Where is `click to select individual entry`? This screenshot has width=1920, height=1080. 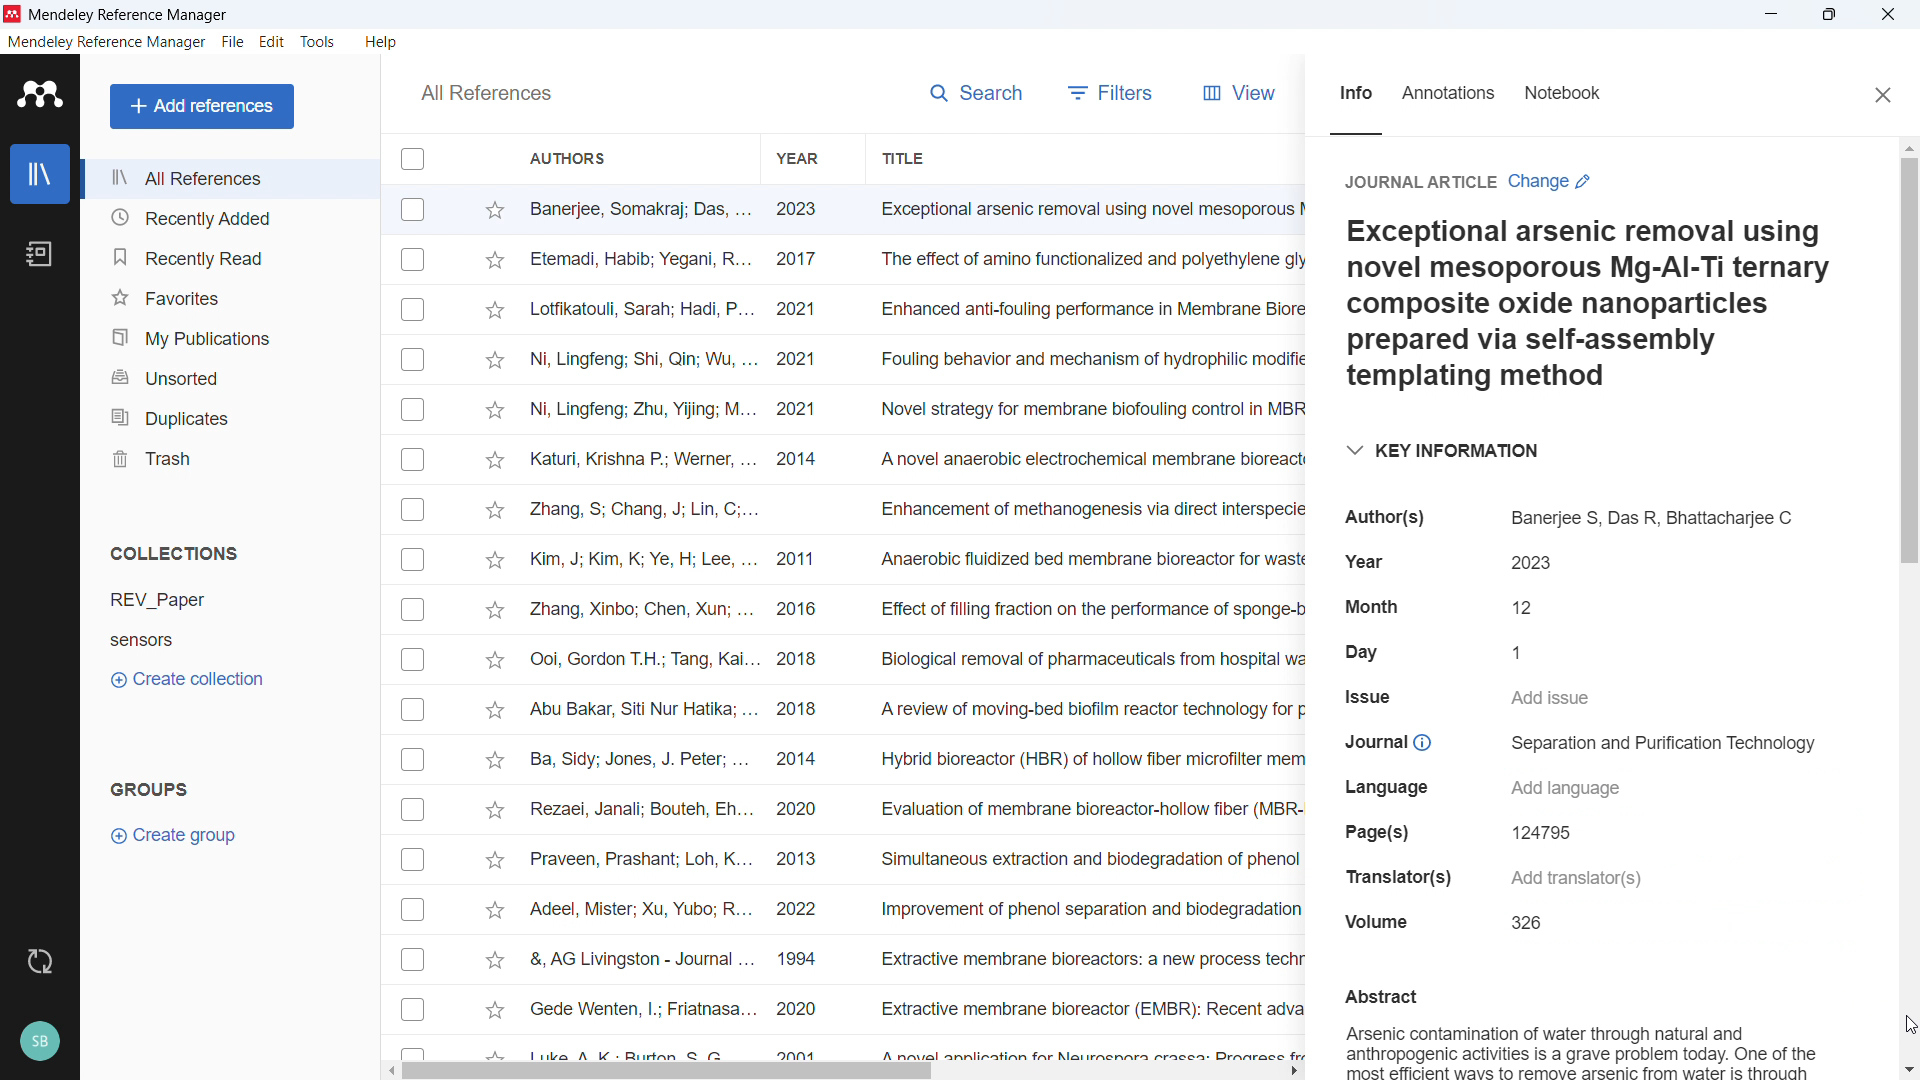
click to select individual entry is located at coordinates (415, 960).